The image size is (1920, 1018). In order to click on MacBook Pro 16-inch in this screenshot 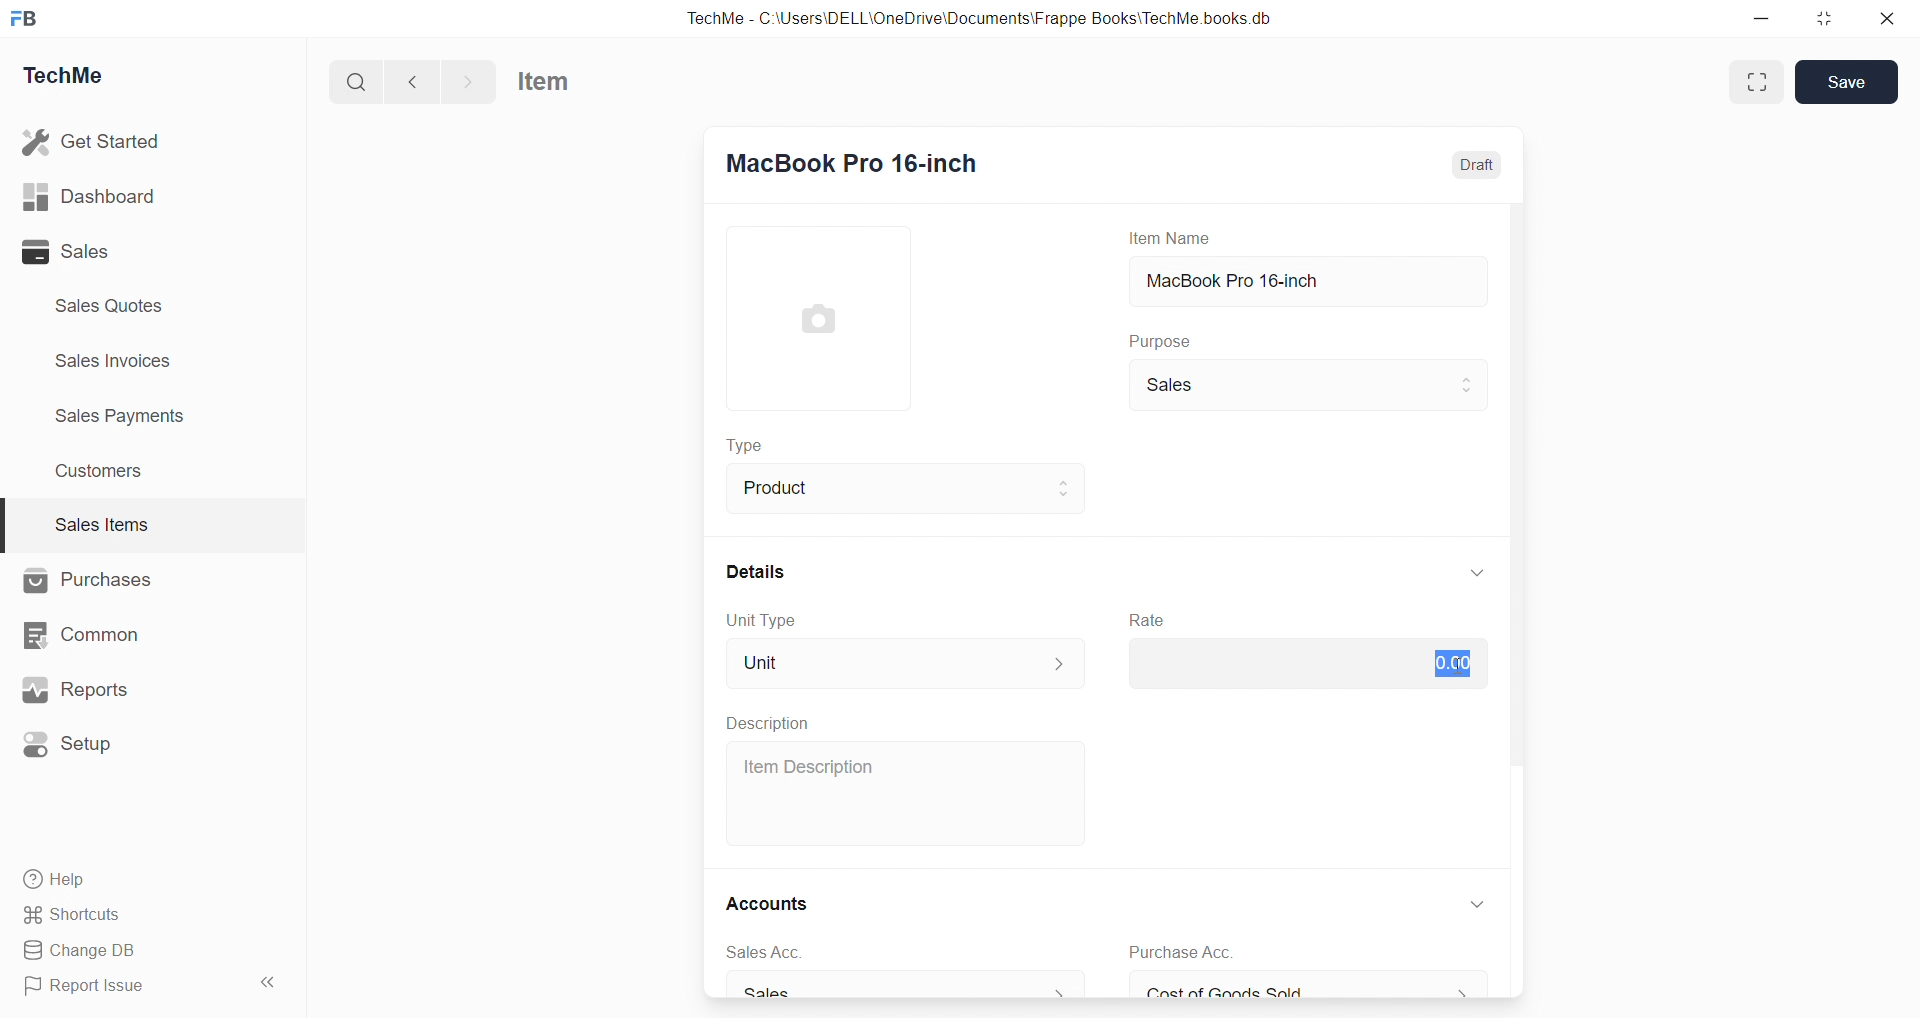, I will do `click(1306, 281)`.